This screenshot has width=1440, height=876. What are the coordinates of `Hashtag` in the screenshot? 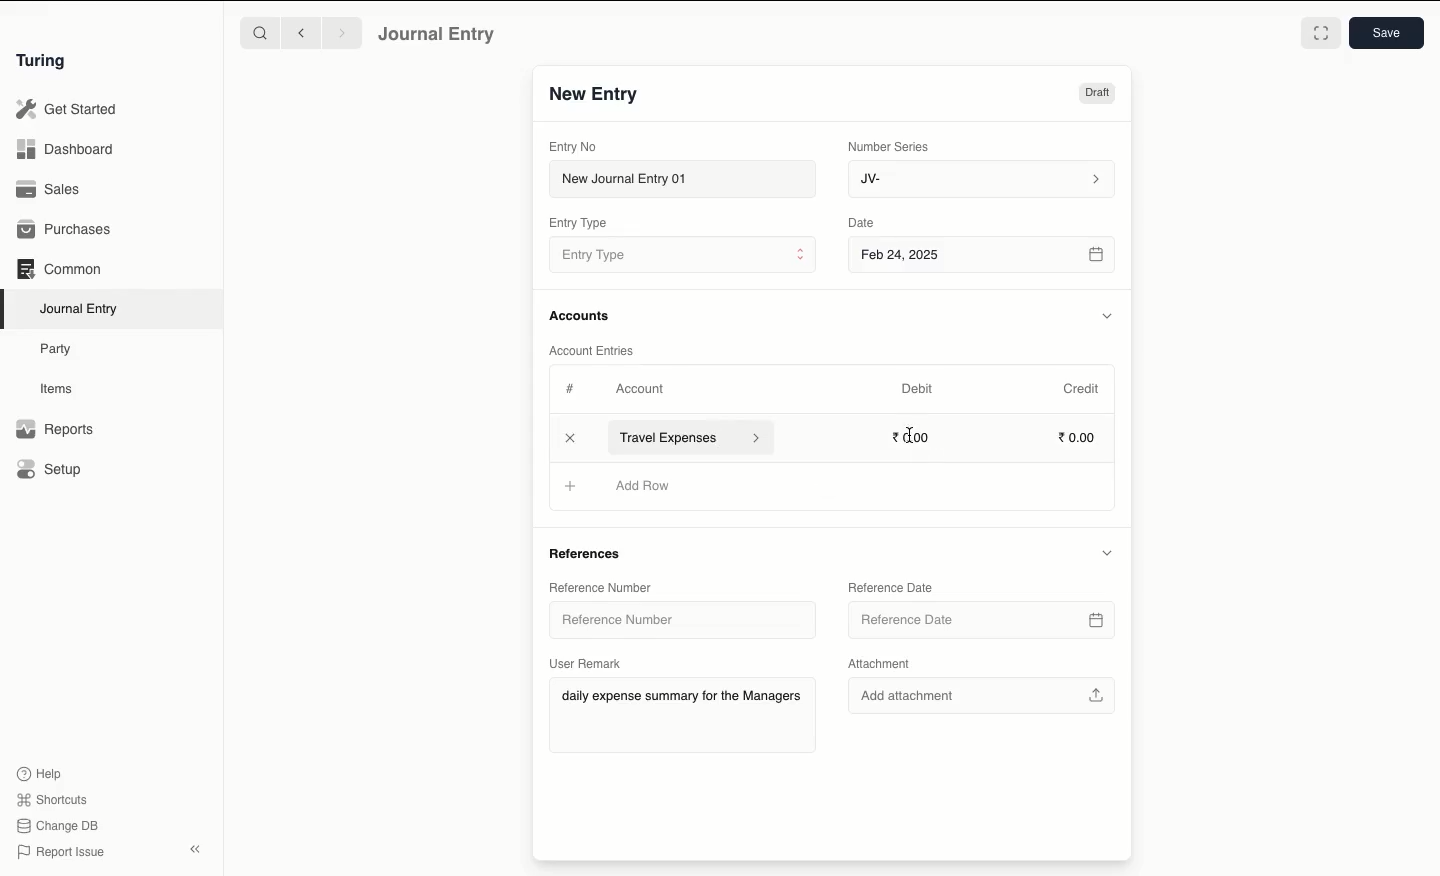 It's located at (572, 388).